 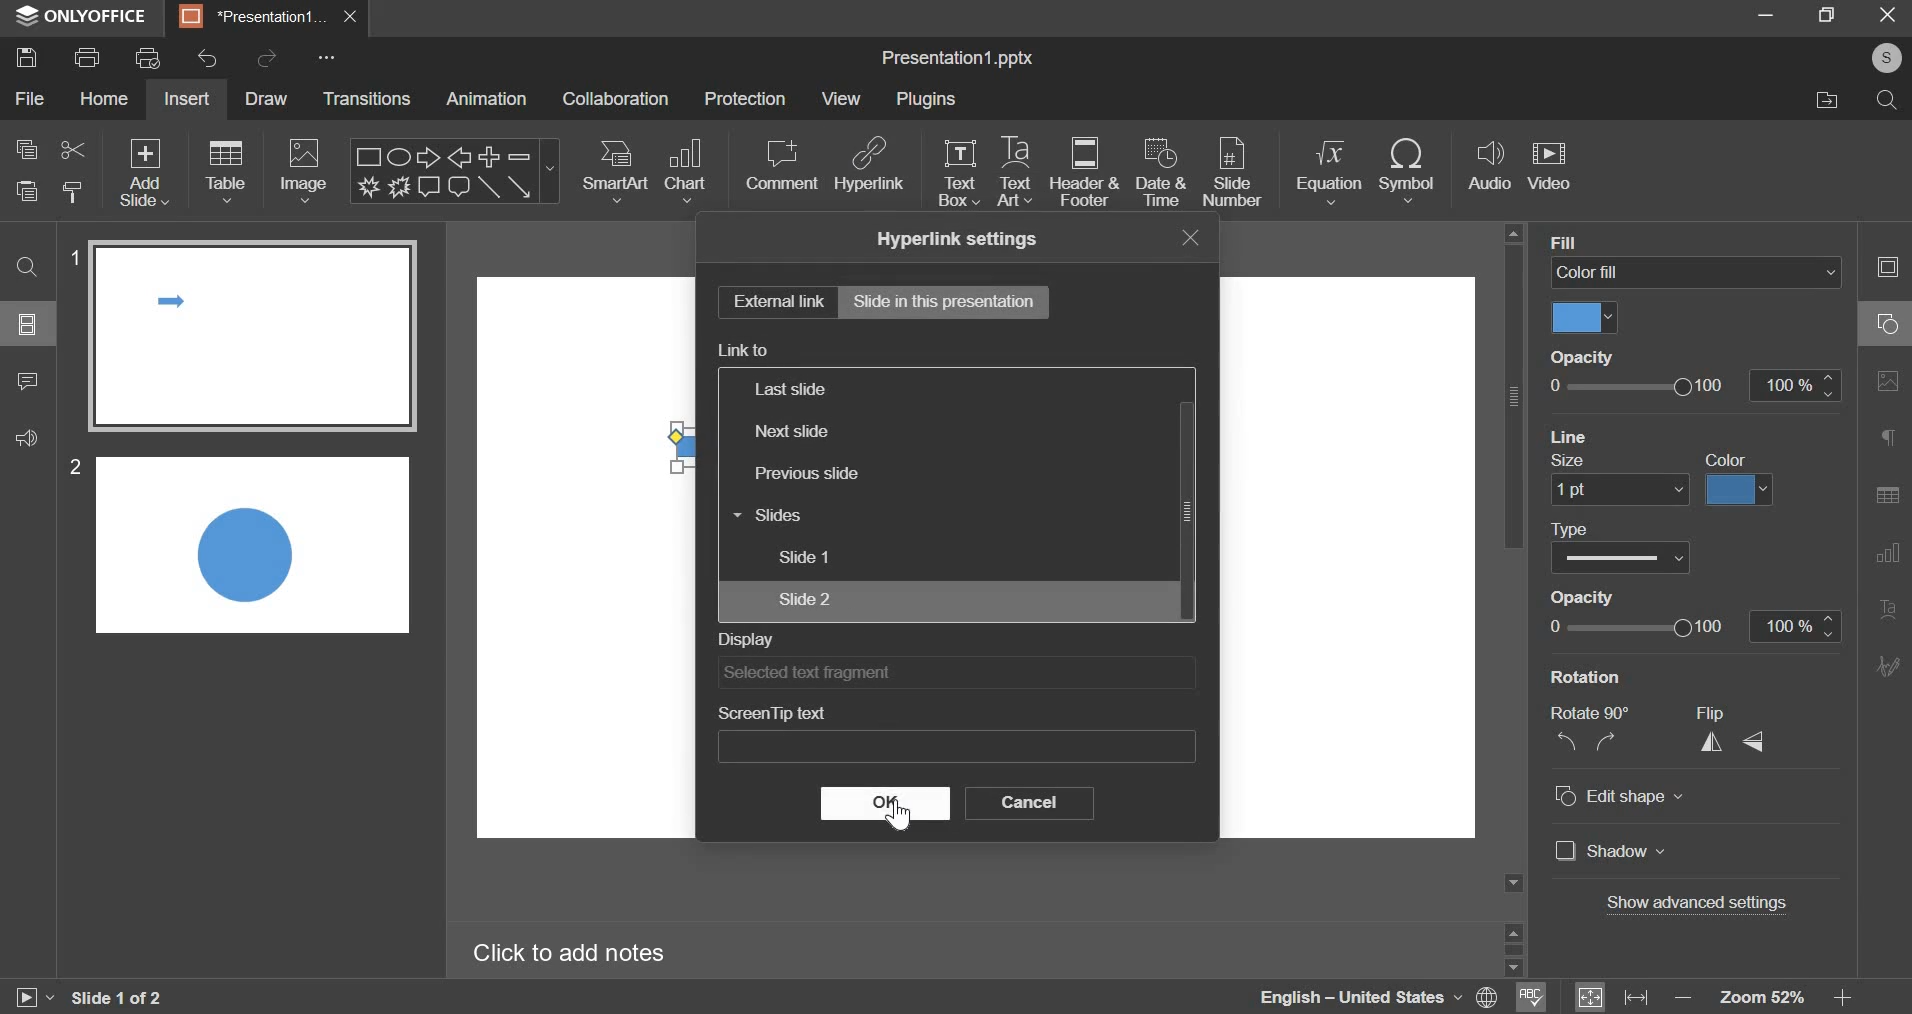 I want to click on Ellipse, so click(x=399, y=156).